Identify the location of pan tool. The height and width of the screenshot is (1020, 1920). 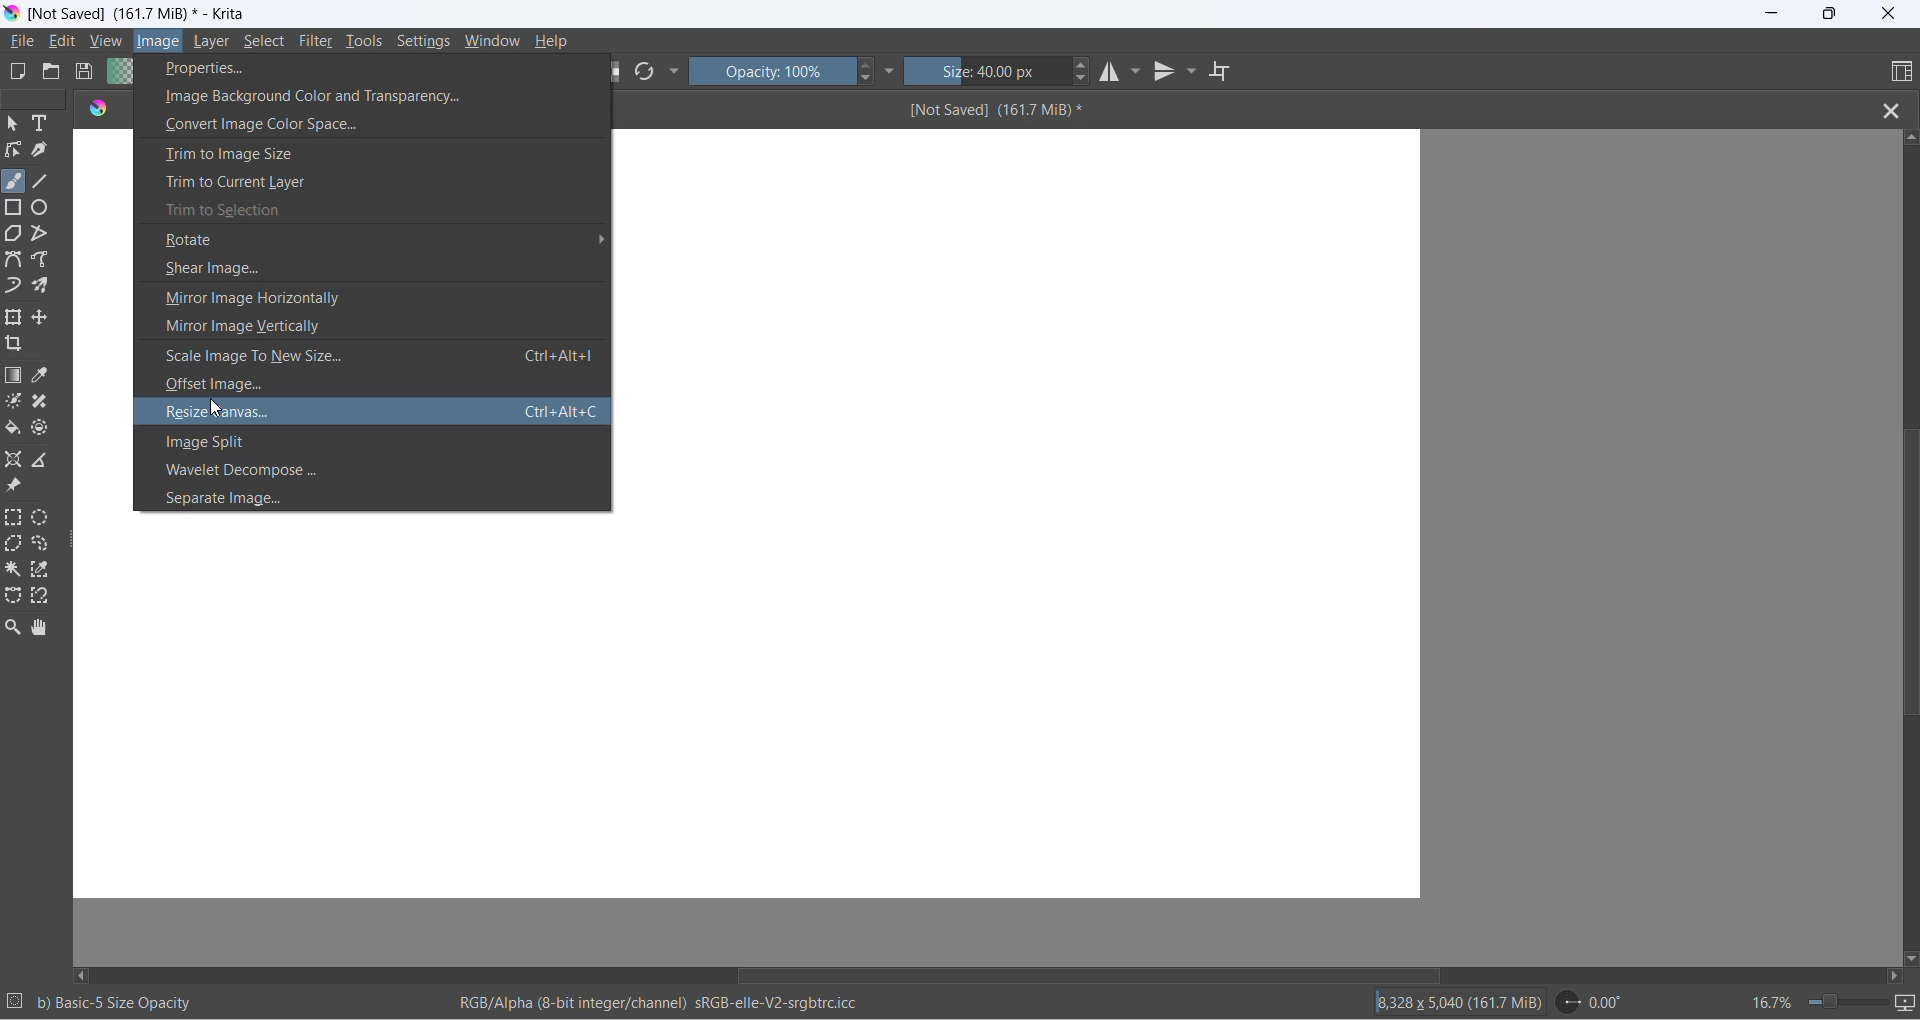
(40, 629).